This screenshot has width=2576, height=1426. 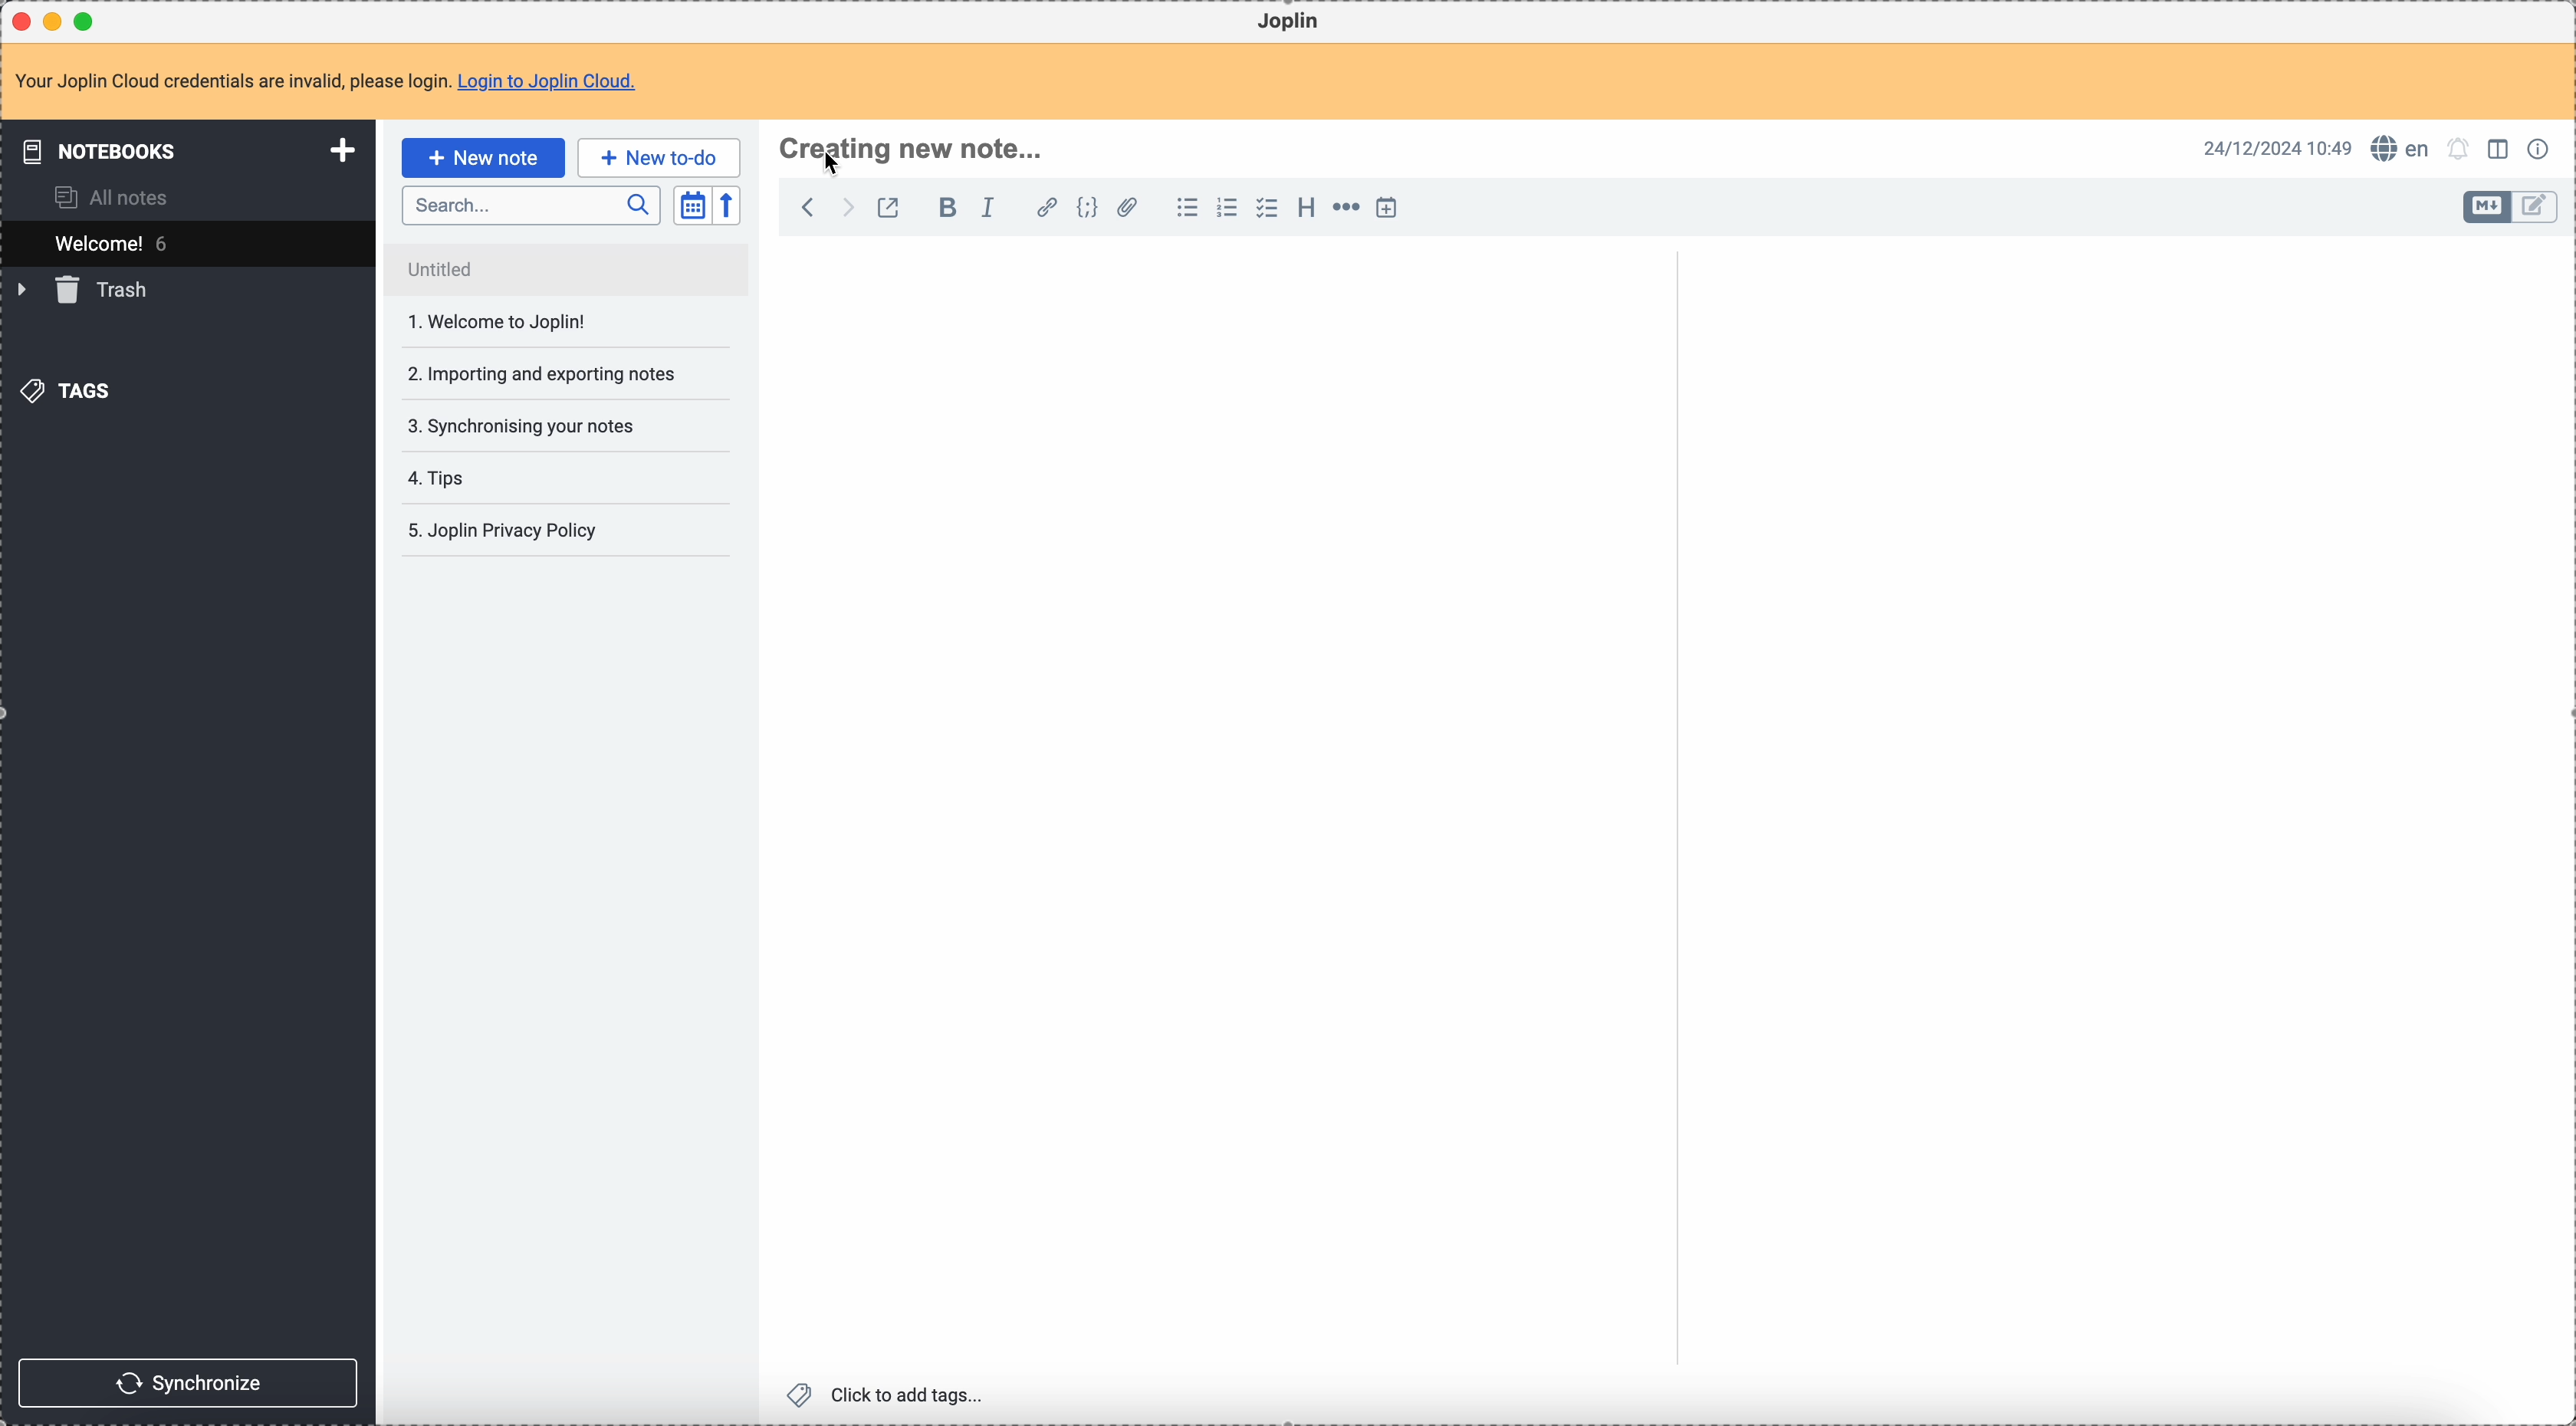 What do you see at coordinates (2536, 207) in the screenshot?
I see `toggle edit layout` at bounding box center [2536, 207].